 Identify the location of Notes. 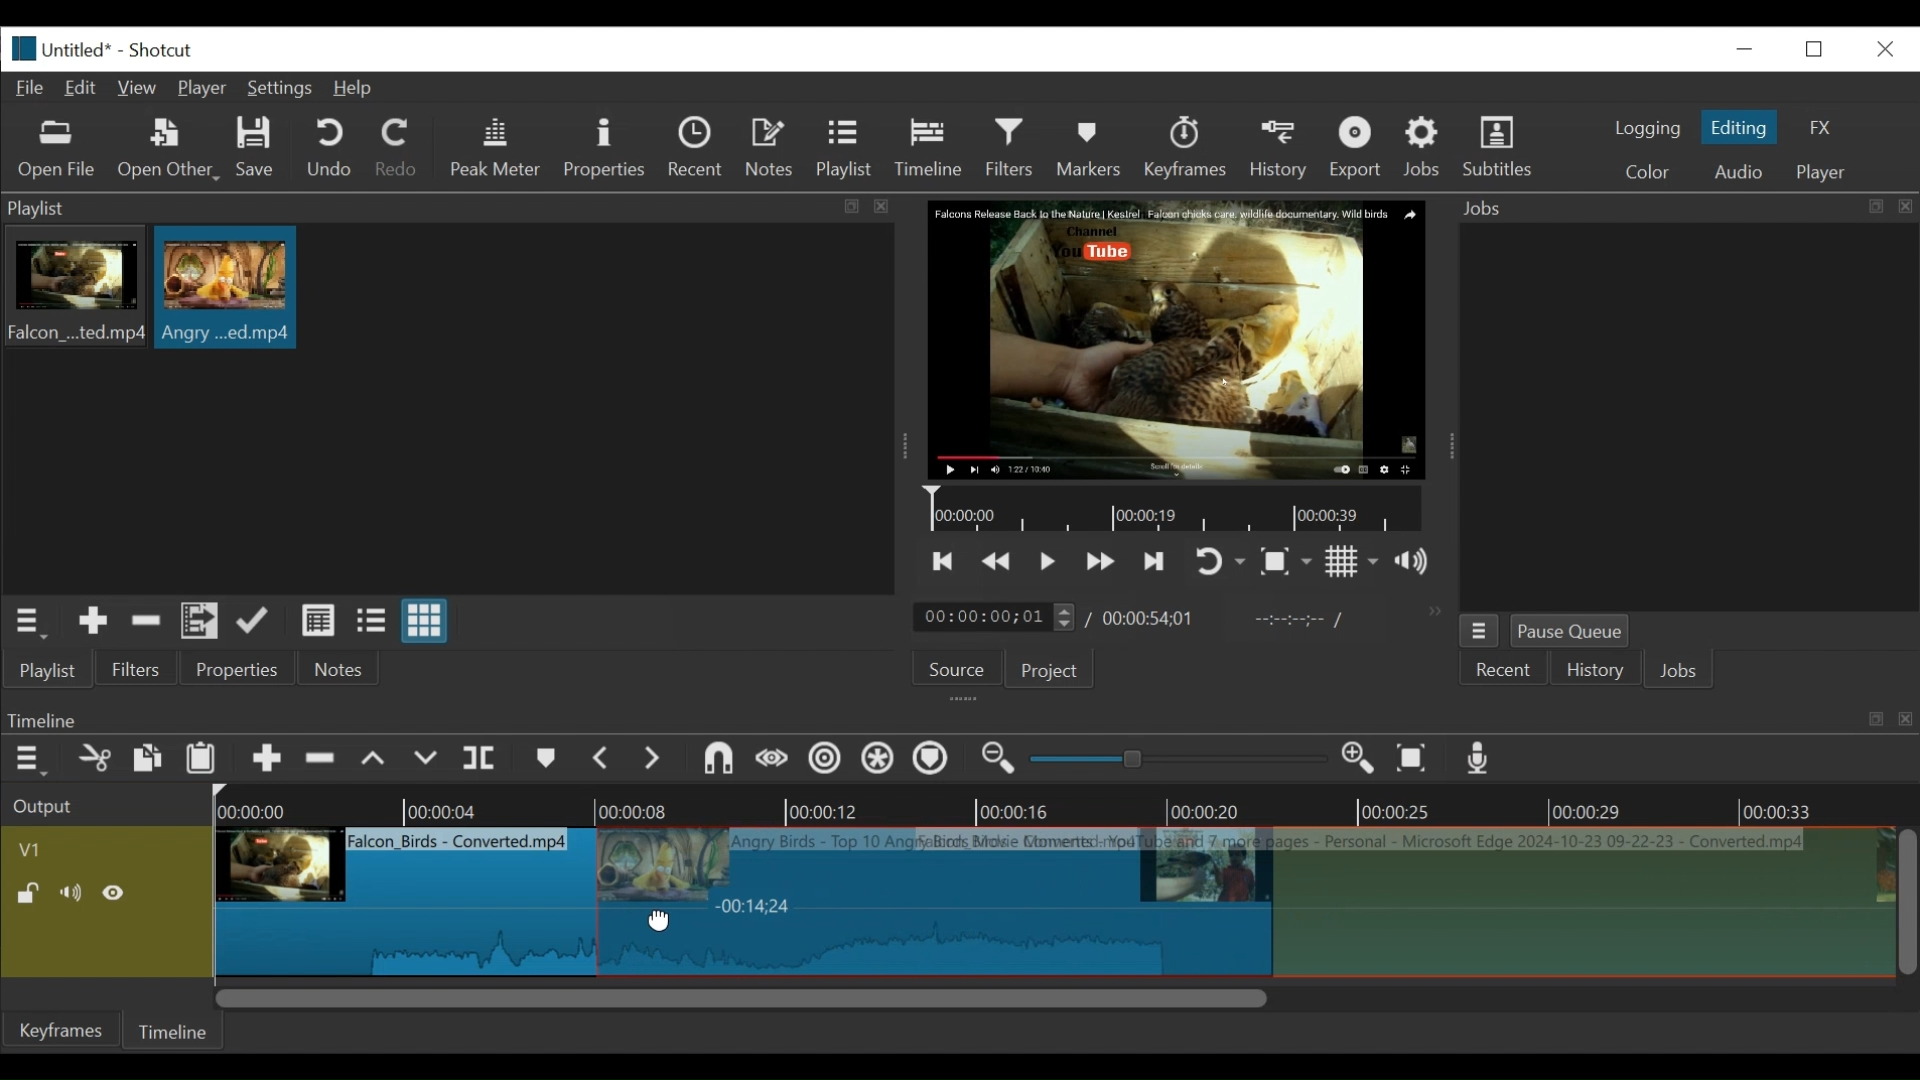
(773, 148).